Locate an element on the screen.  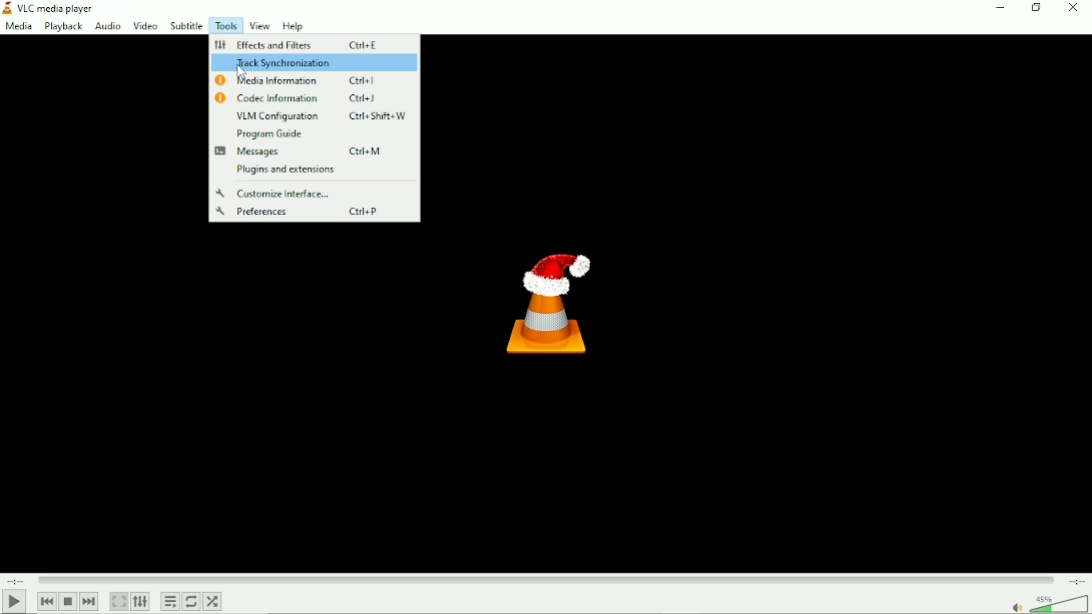
Preferences is located at coordinates (307, 211).